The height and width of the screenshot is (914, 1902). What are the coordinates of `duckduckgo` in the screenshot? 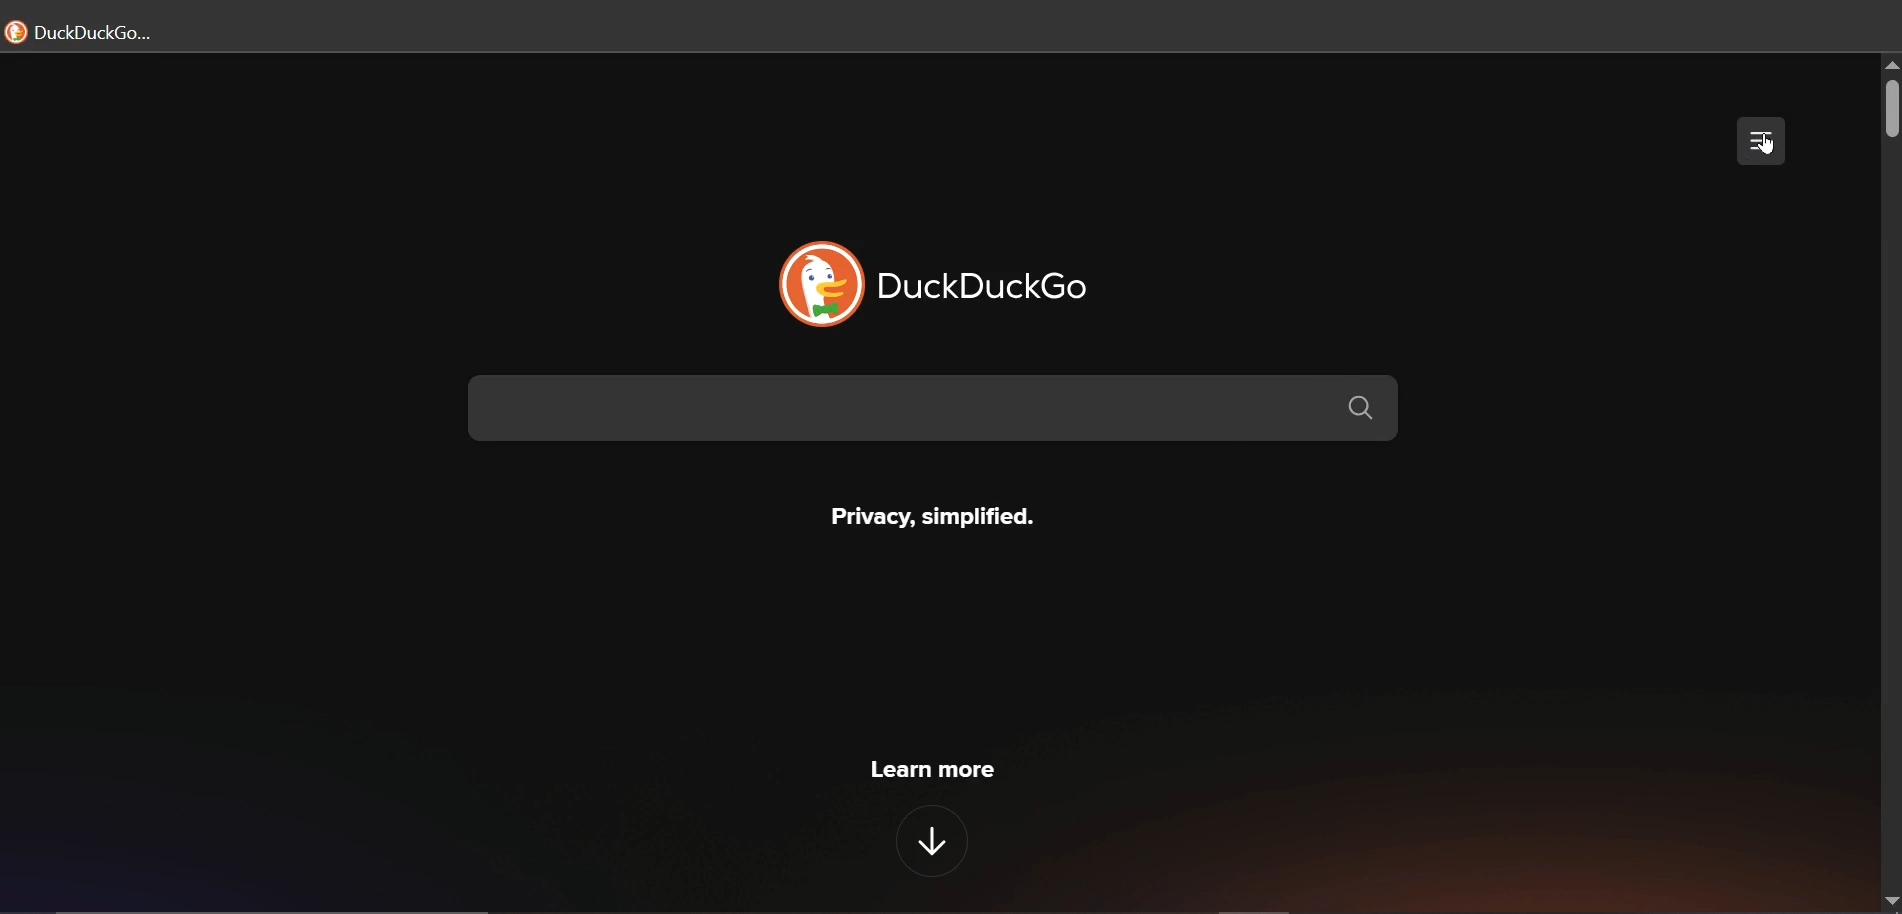 It's located at (90, 33).